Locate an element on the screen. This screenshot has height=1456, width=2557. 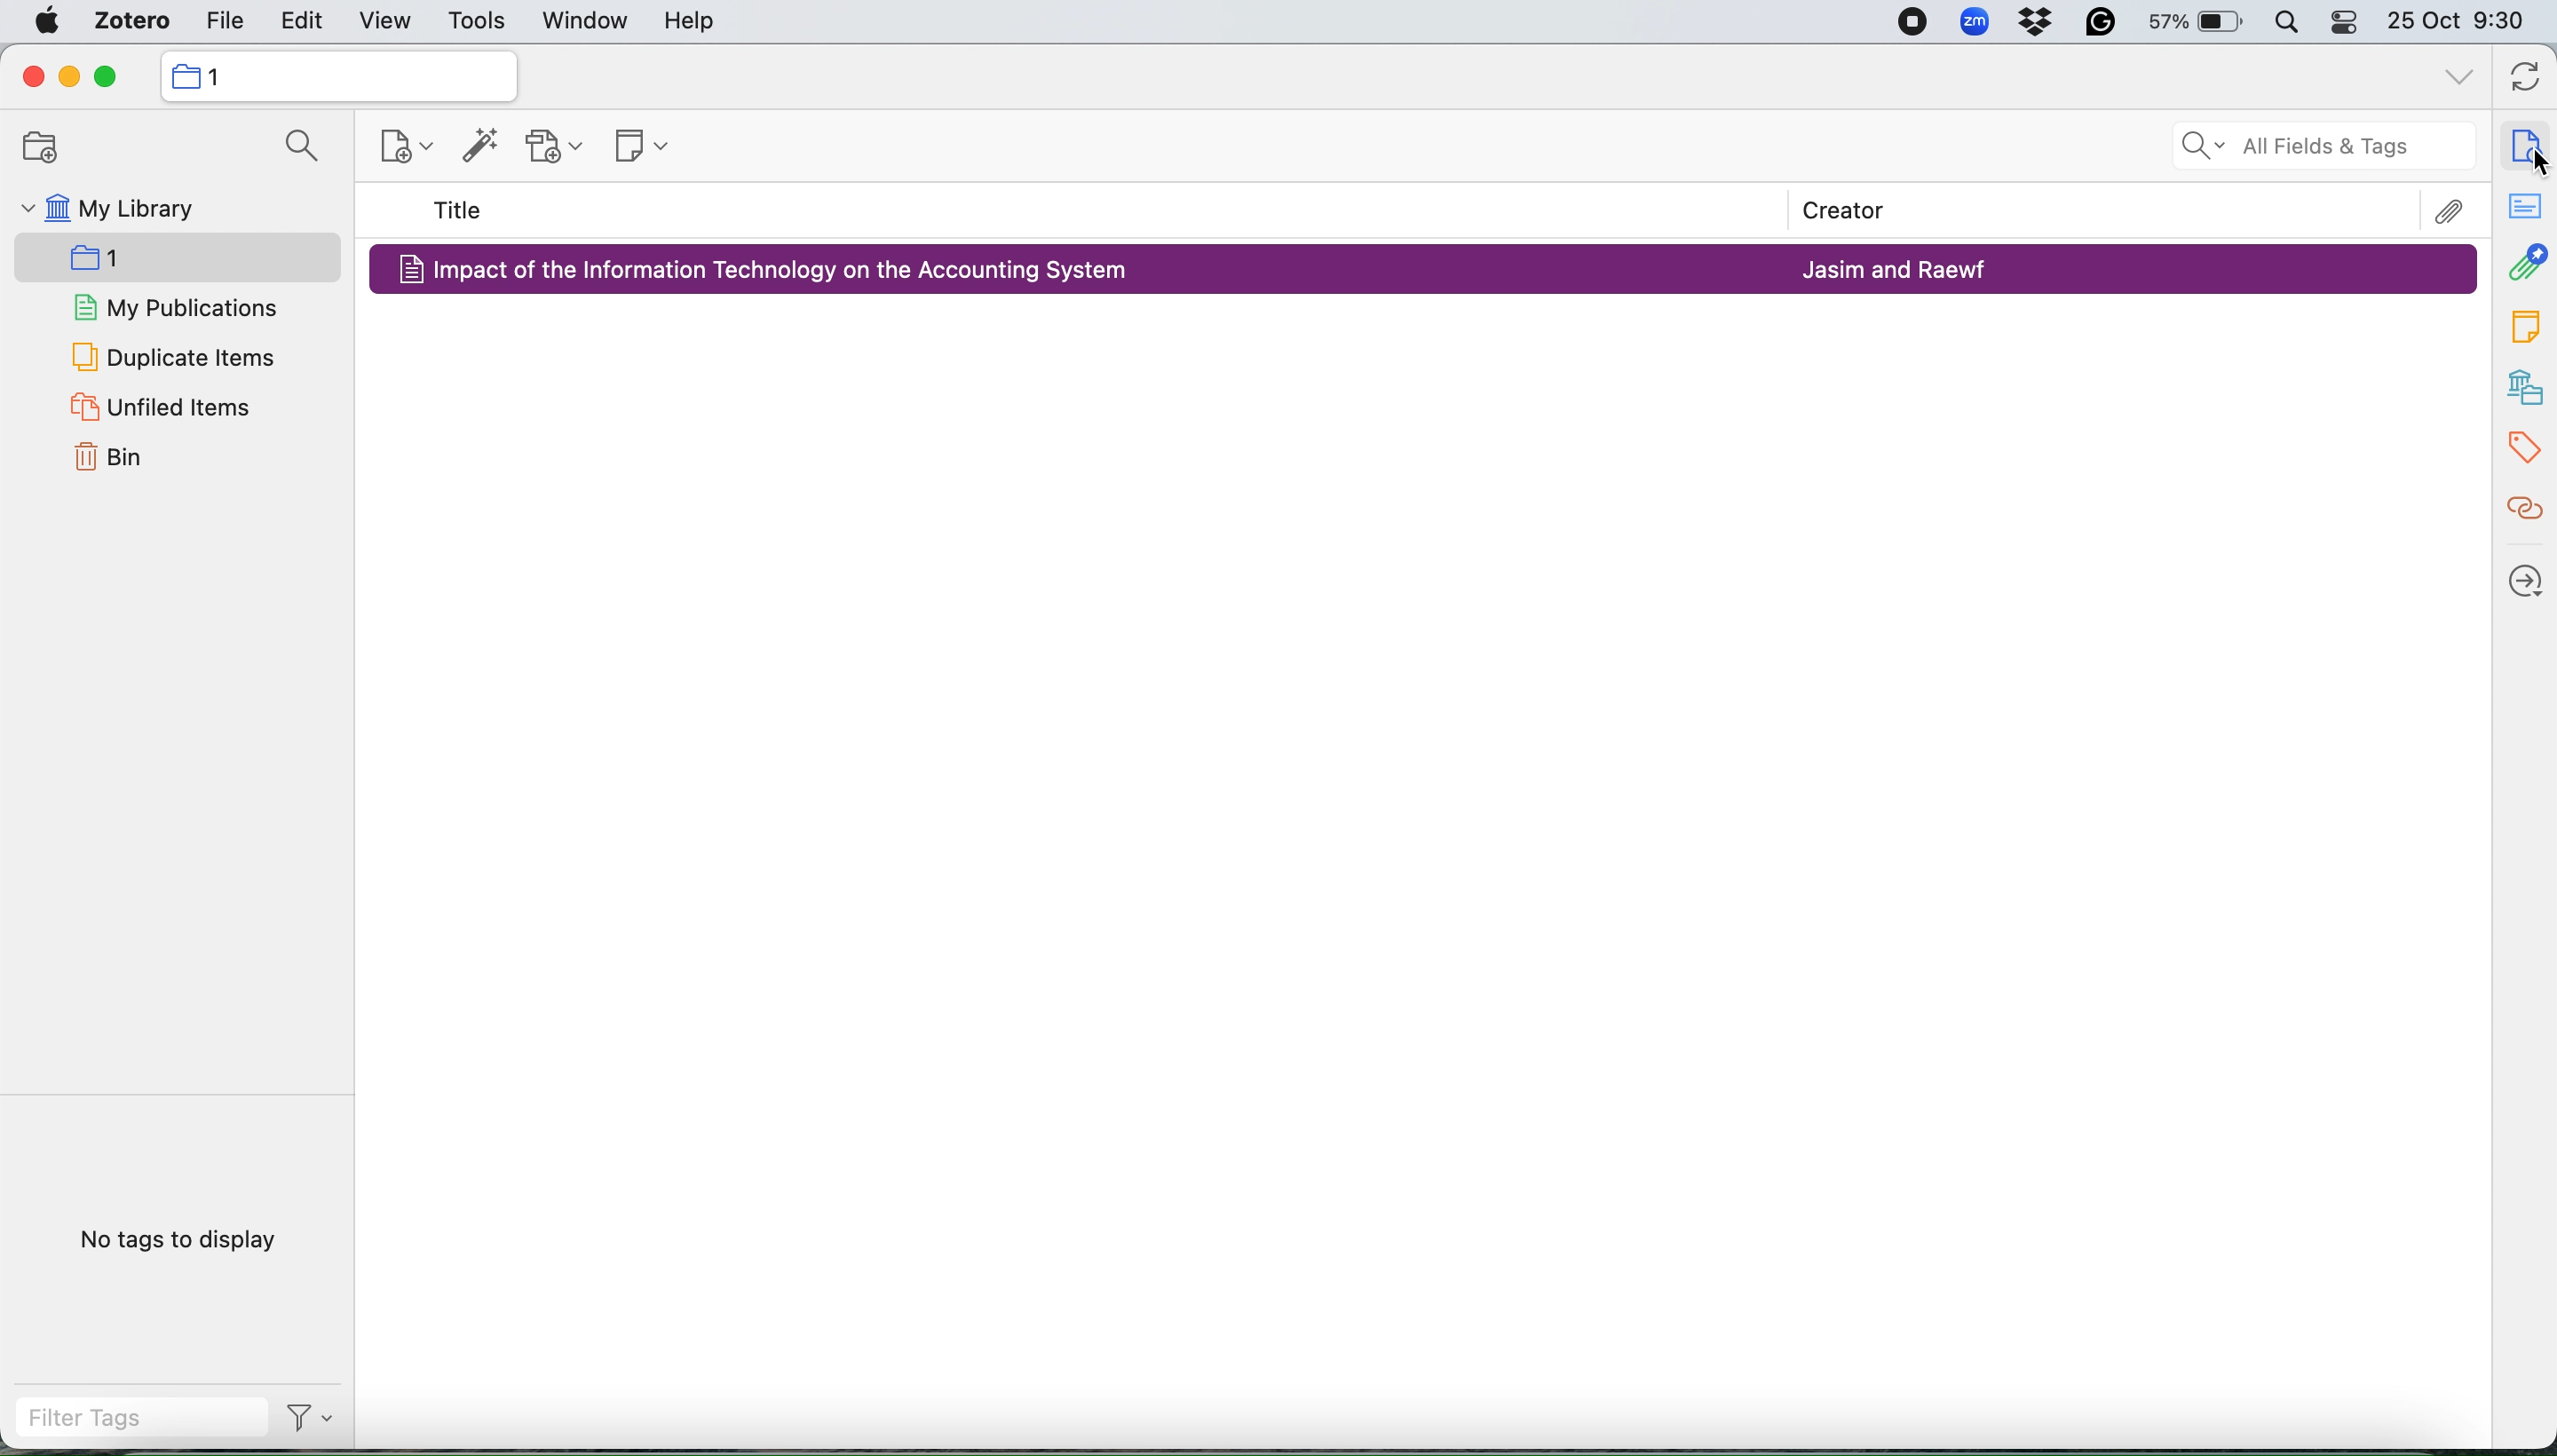
maximise is located at coordinates (111, 76).